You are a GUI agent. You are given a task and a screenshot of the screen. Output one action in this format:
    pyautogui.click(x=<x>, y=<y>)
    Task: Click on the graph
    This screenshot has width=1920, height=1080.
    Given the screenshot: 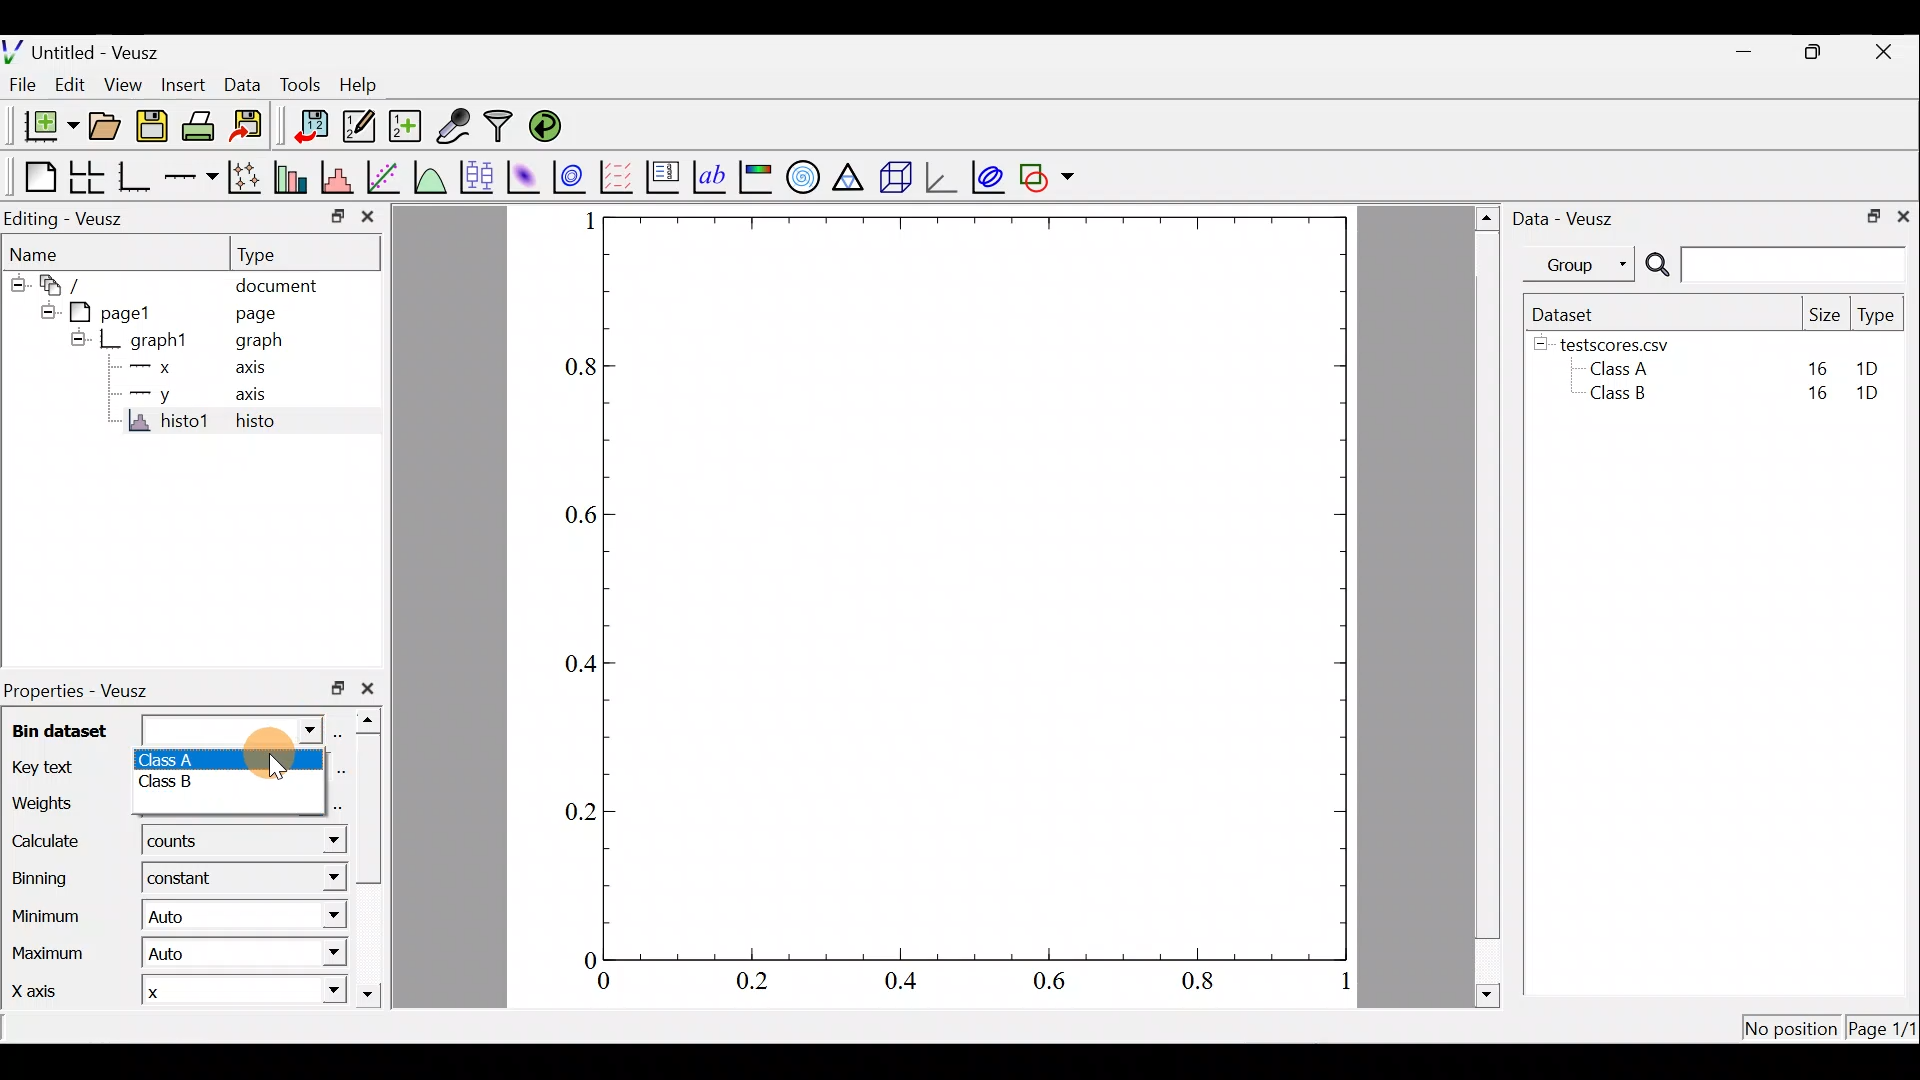 What is the action you would take?
    pyautogui.click(x=268, y=342)
    